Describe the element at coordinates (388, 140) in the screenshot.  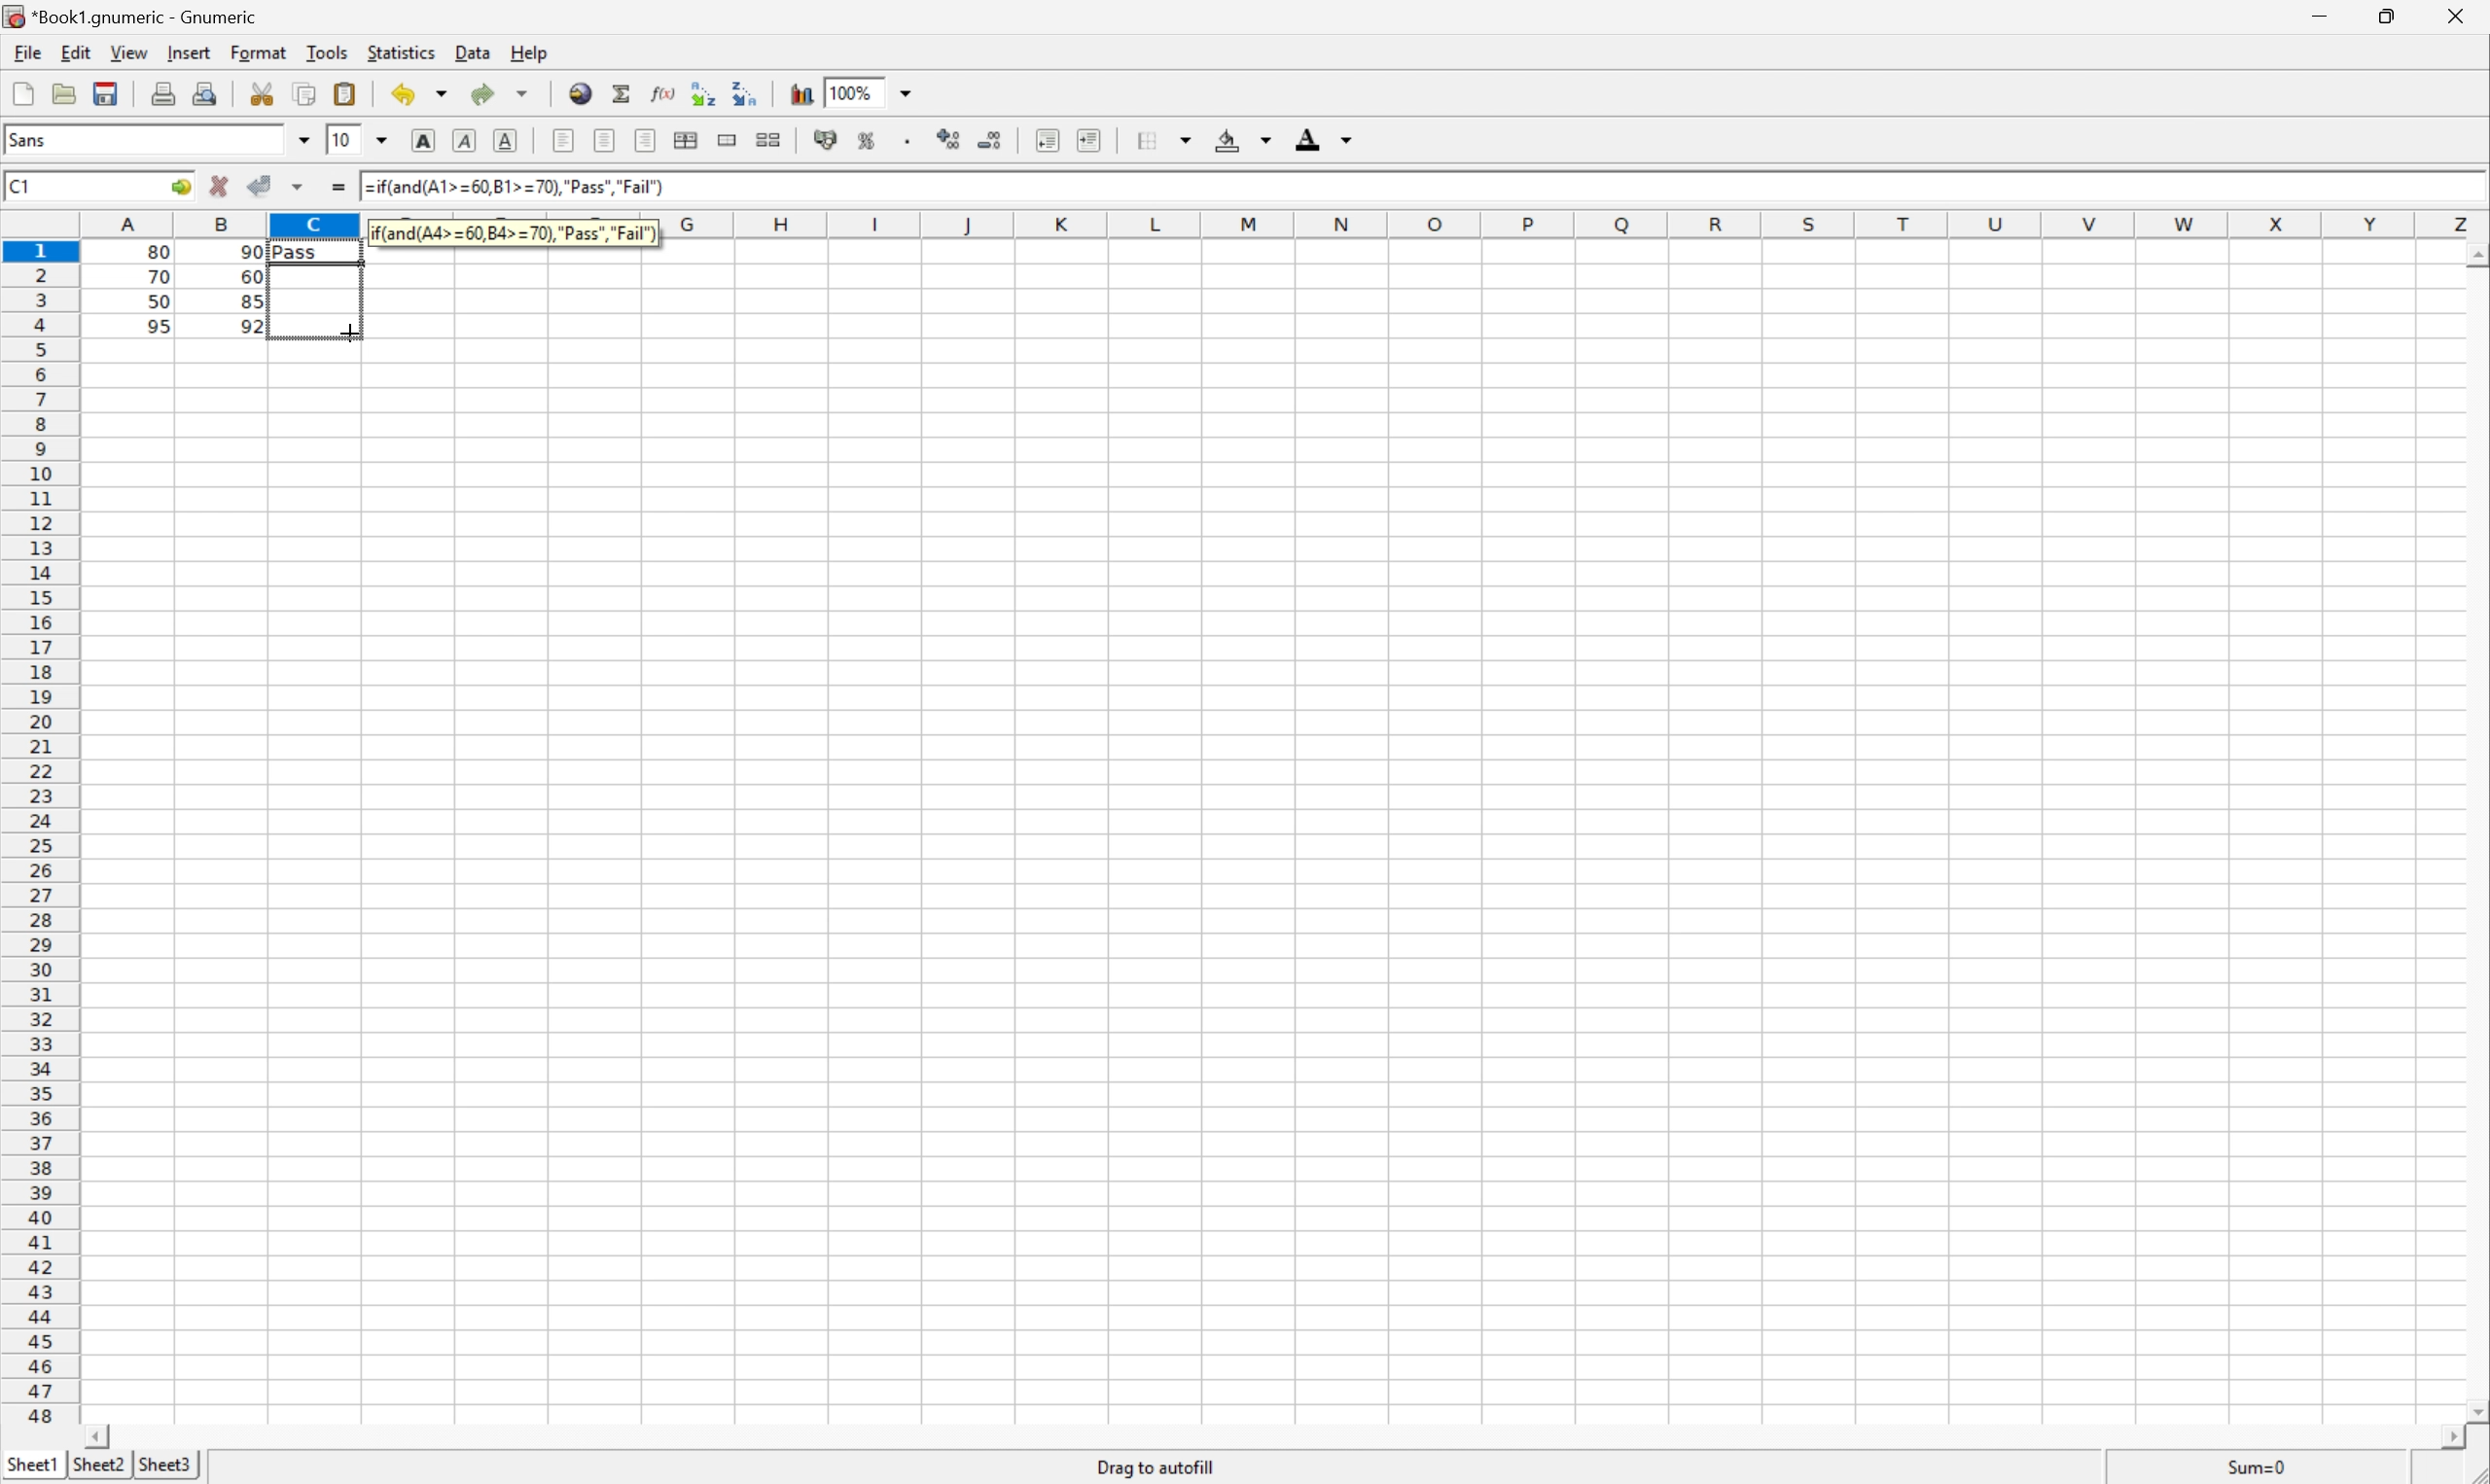
I see `Drop Down` at that location.